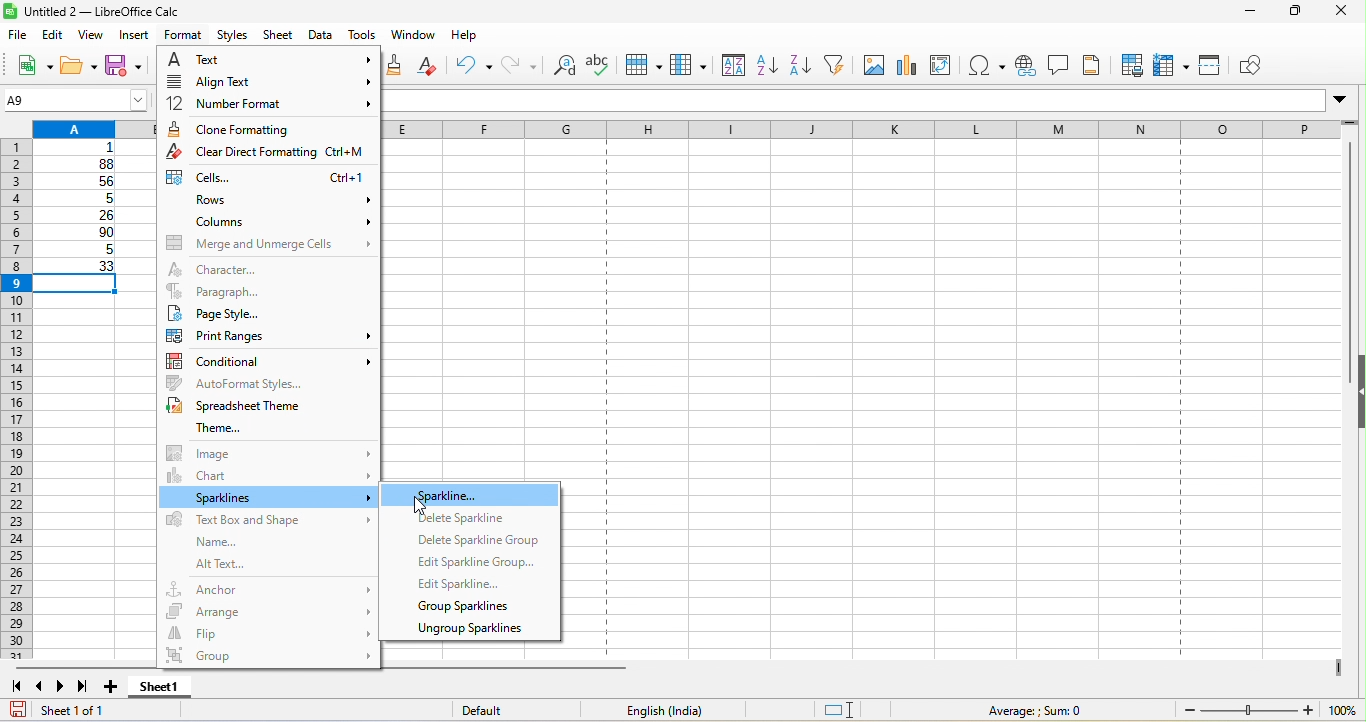  Describe the element at coordinates (80, 67) in the screenshot. I see `open` at that location.